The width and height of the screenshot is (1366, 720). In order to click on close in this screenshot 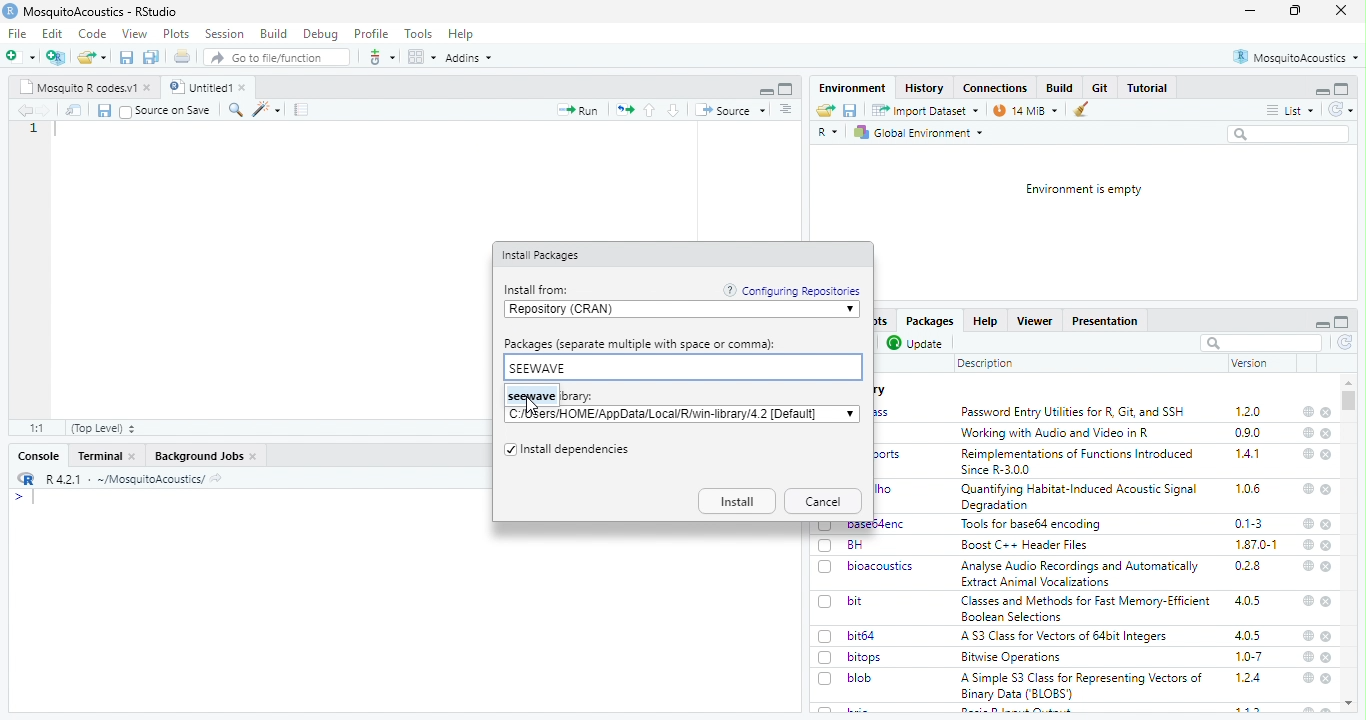, I will do `click(1325, 524)`.